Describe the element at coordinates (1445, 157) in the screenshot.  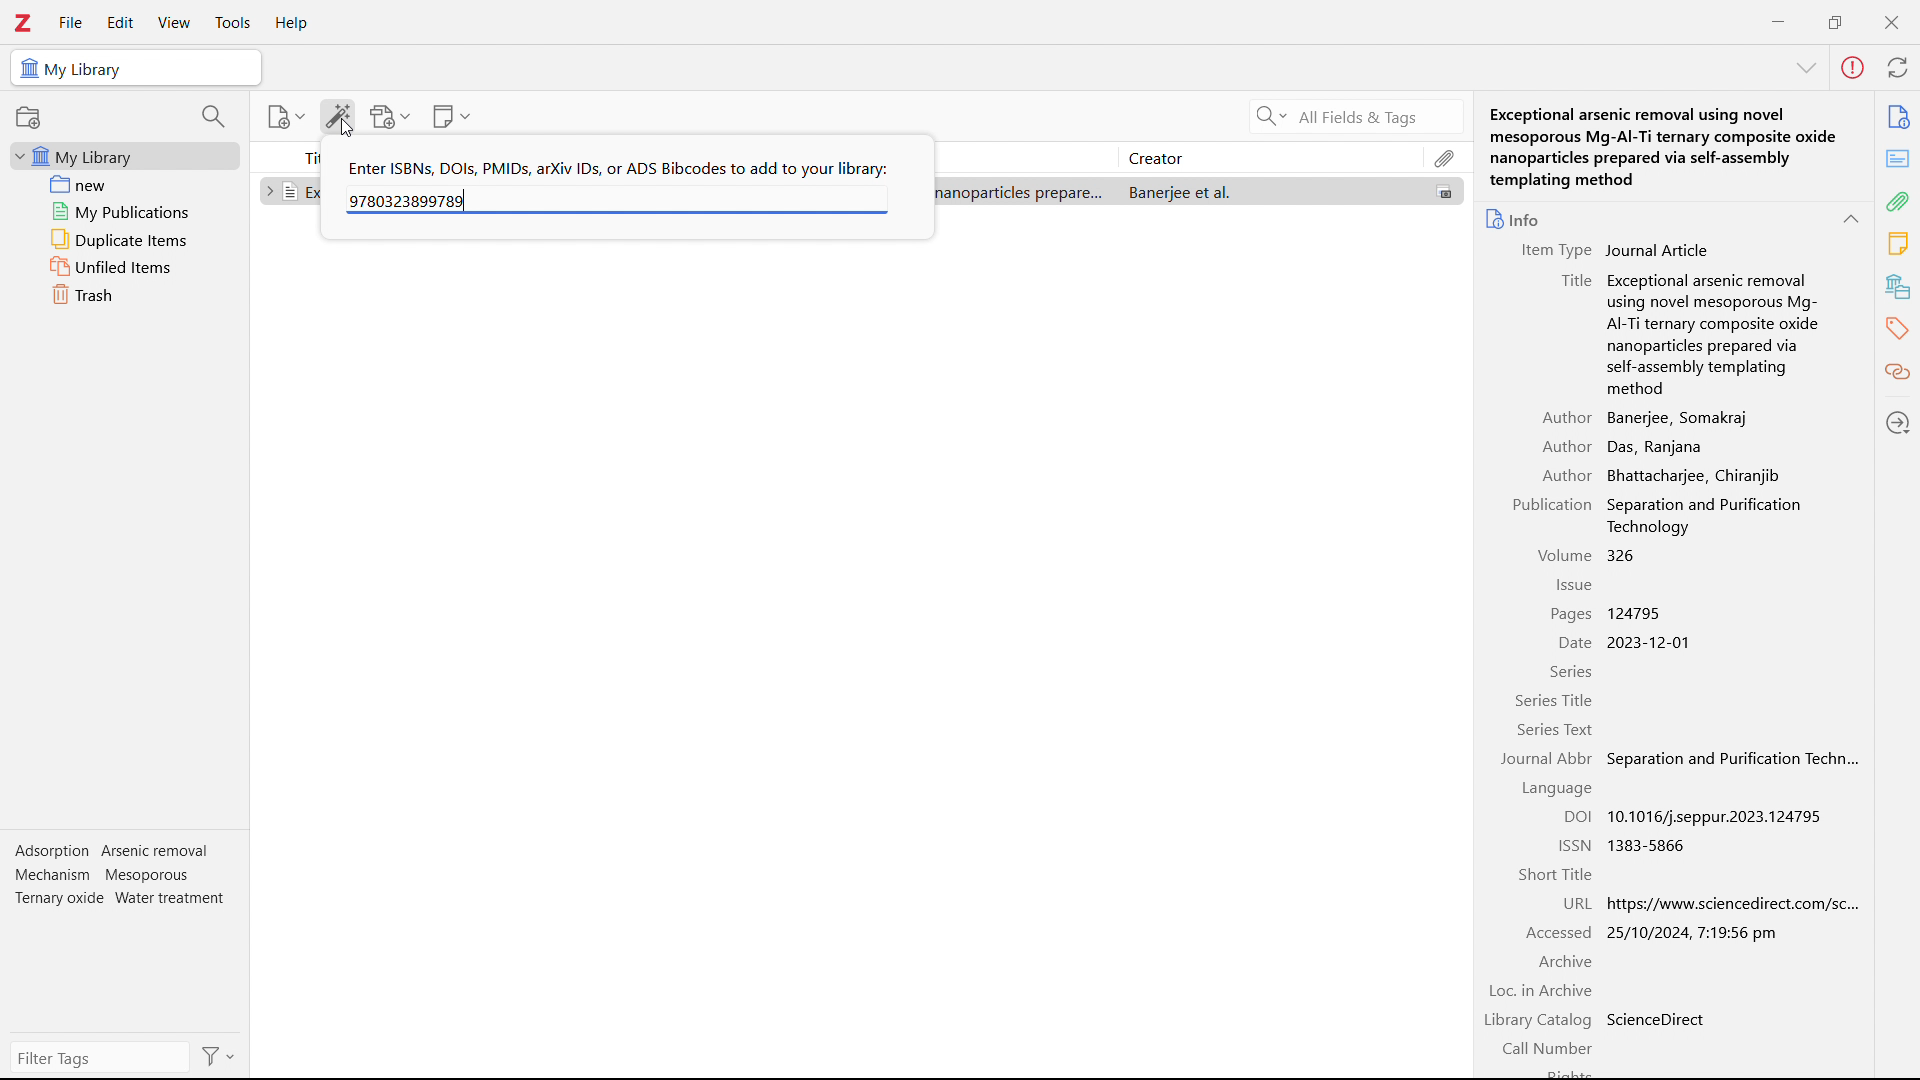
I see `attachments` at that location.